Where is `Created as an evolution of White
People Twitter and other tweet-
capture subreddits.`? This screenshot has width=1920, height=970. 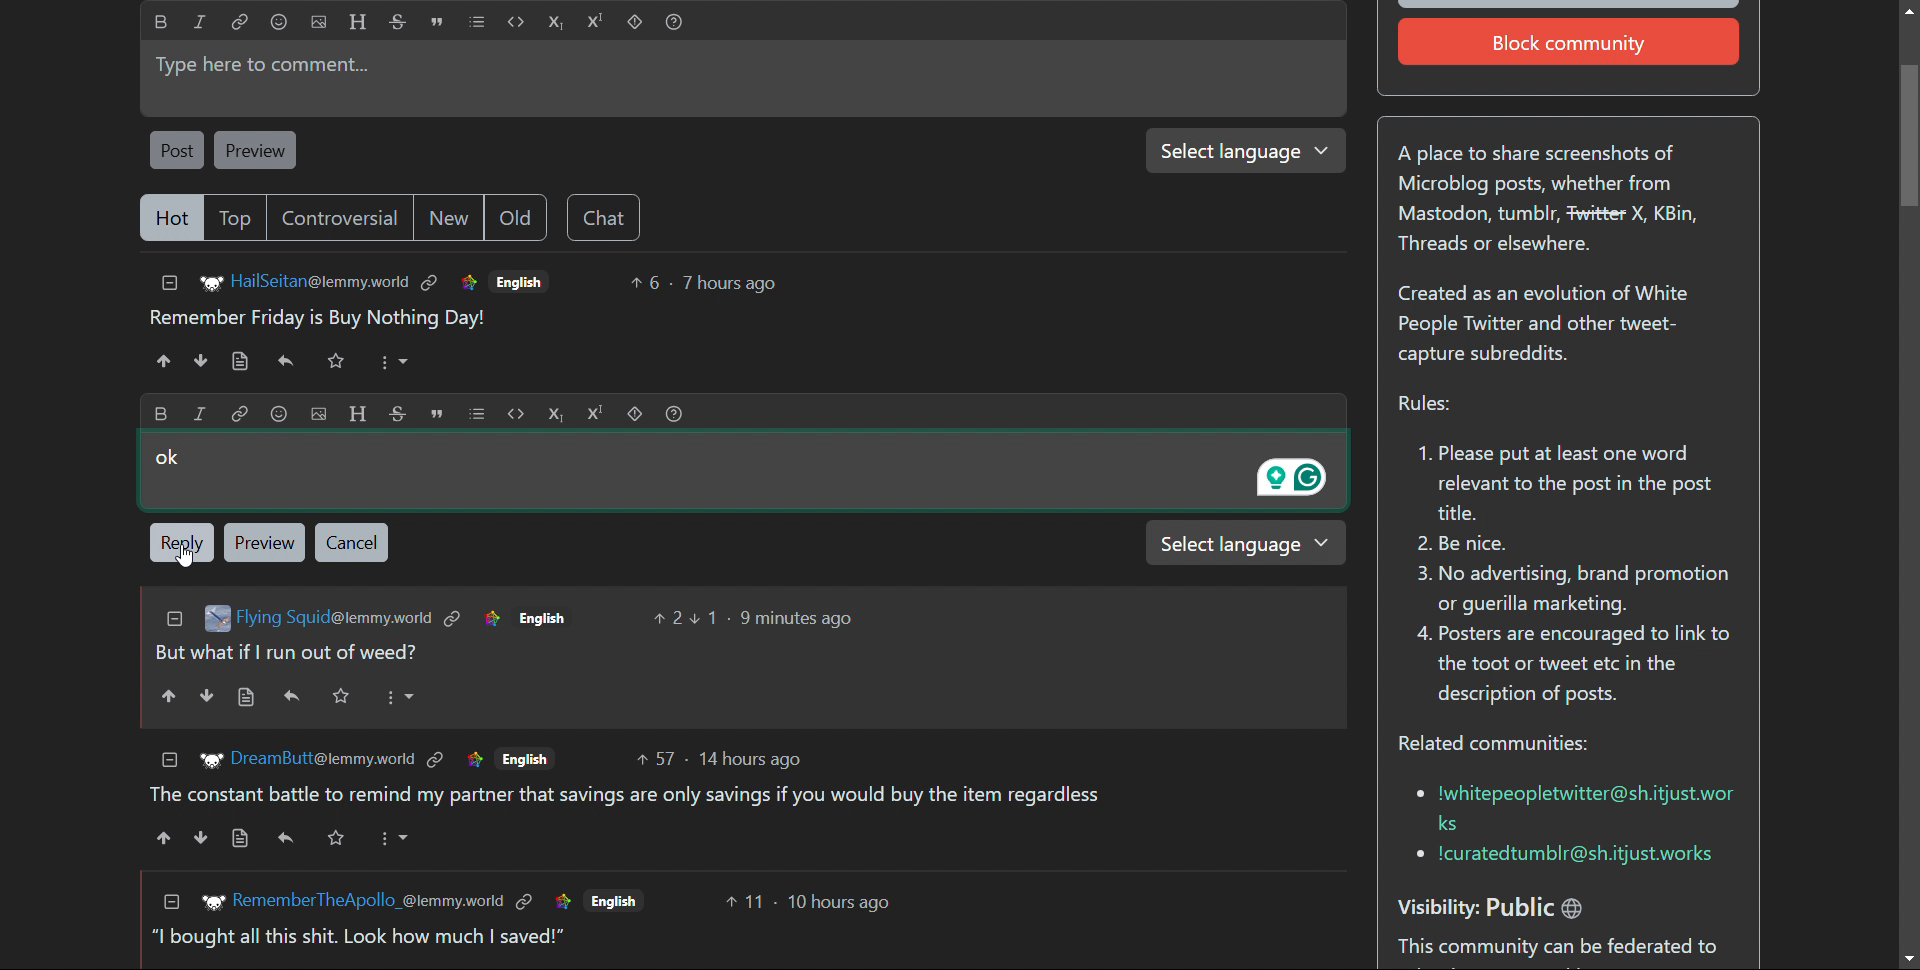 Created as an evolution of White
People Twitter and other tweet-
capture subreddits. is located at coordinates (1554, 325).